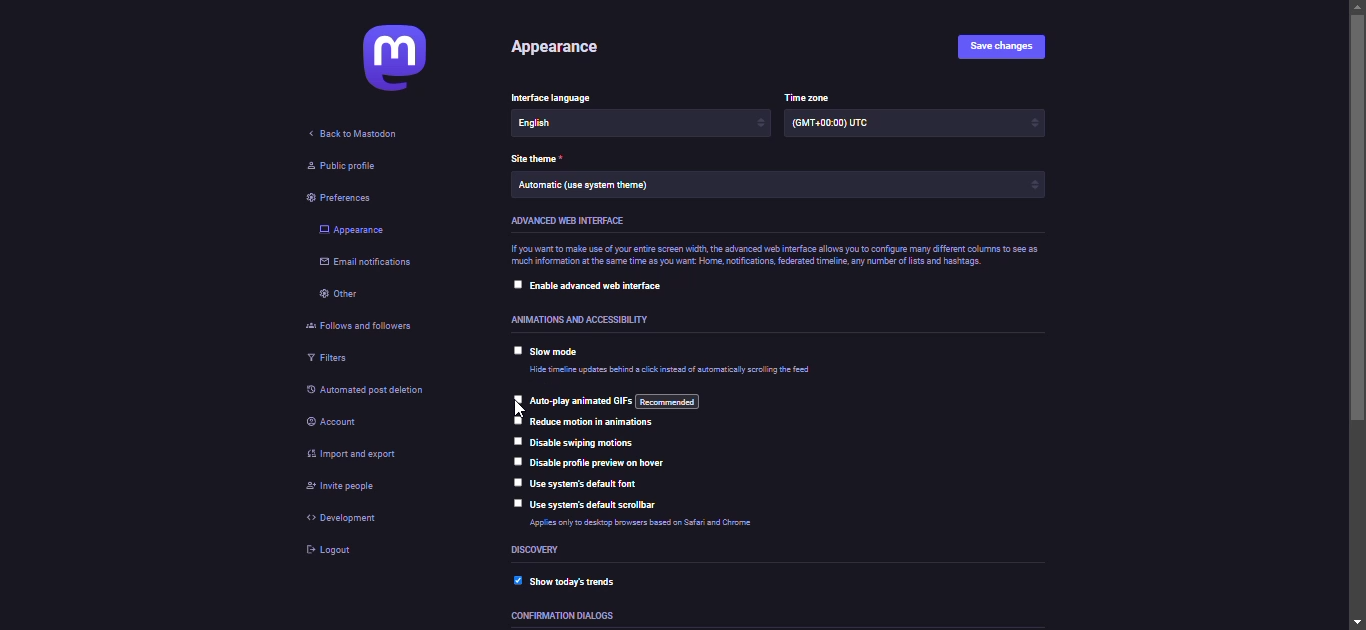 This screenshot has width=1366, height=630. Describe the element at coordinates (599, 424) in the screenshot. I see `reduce motion in animations` at that location.